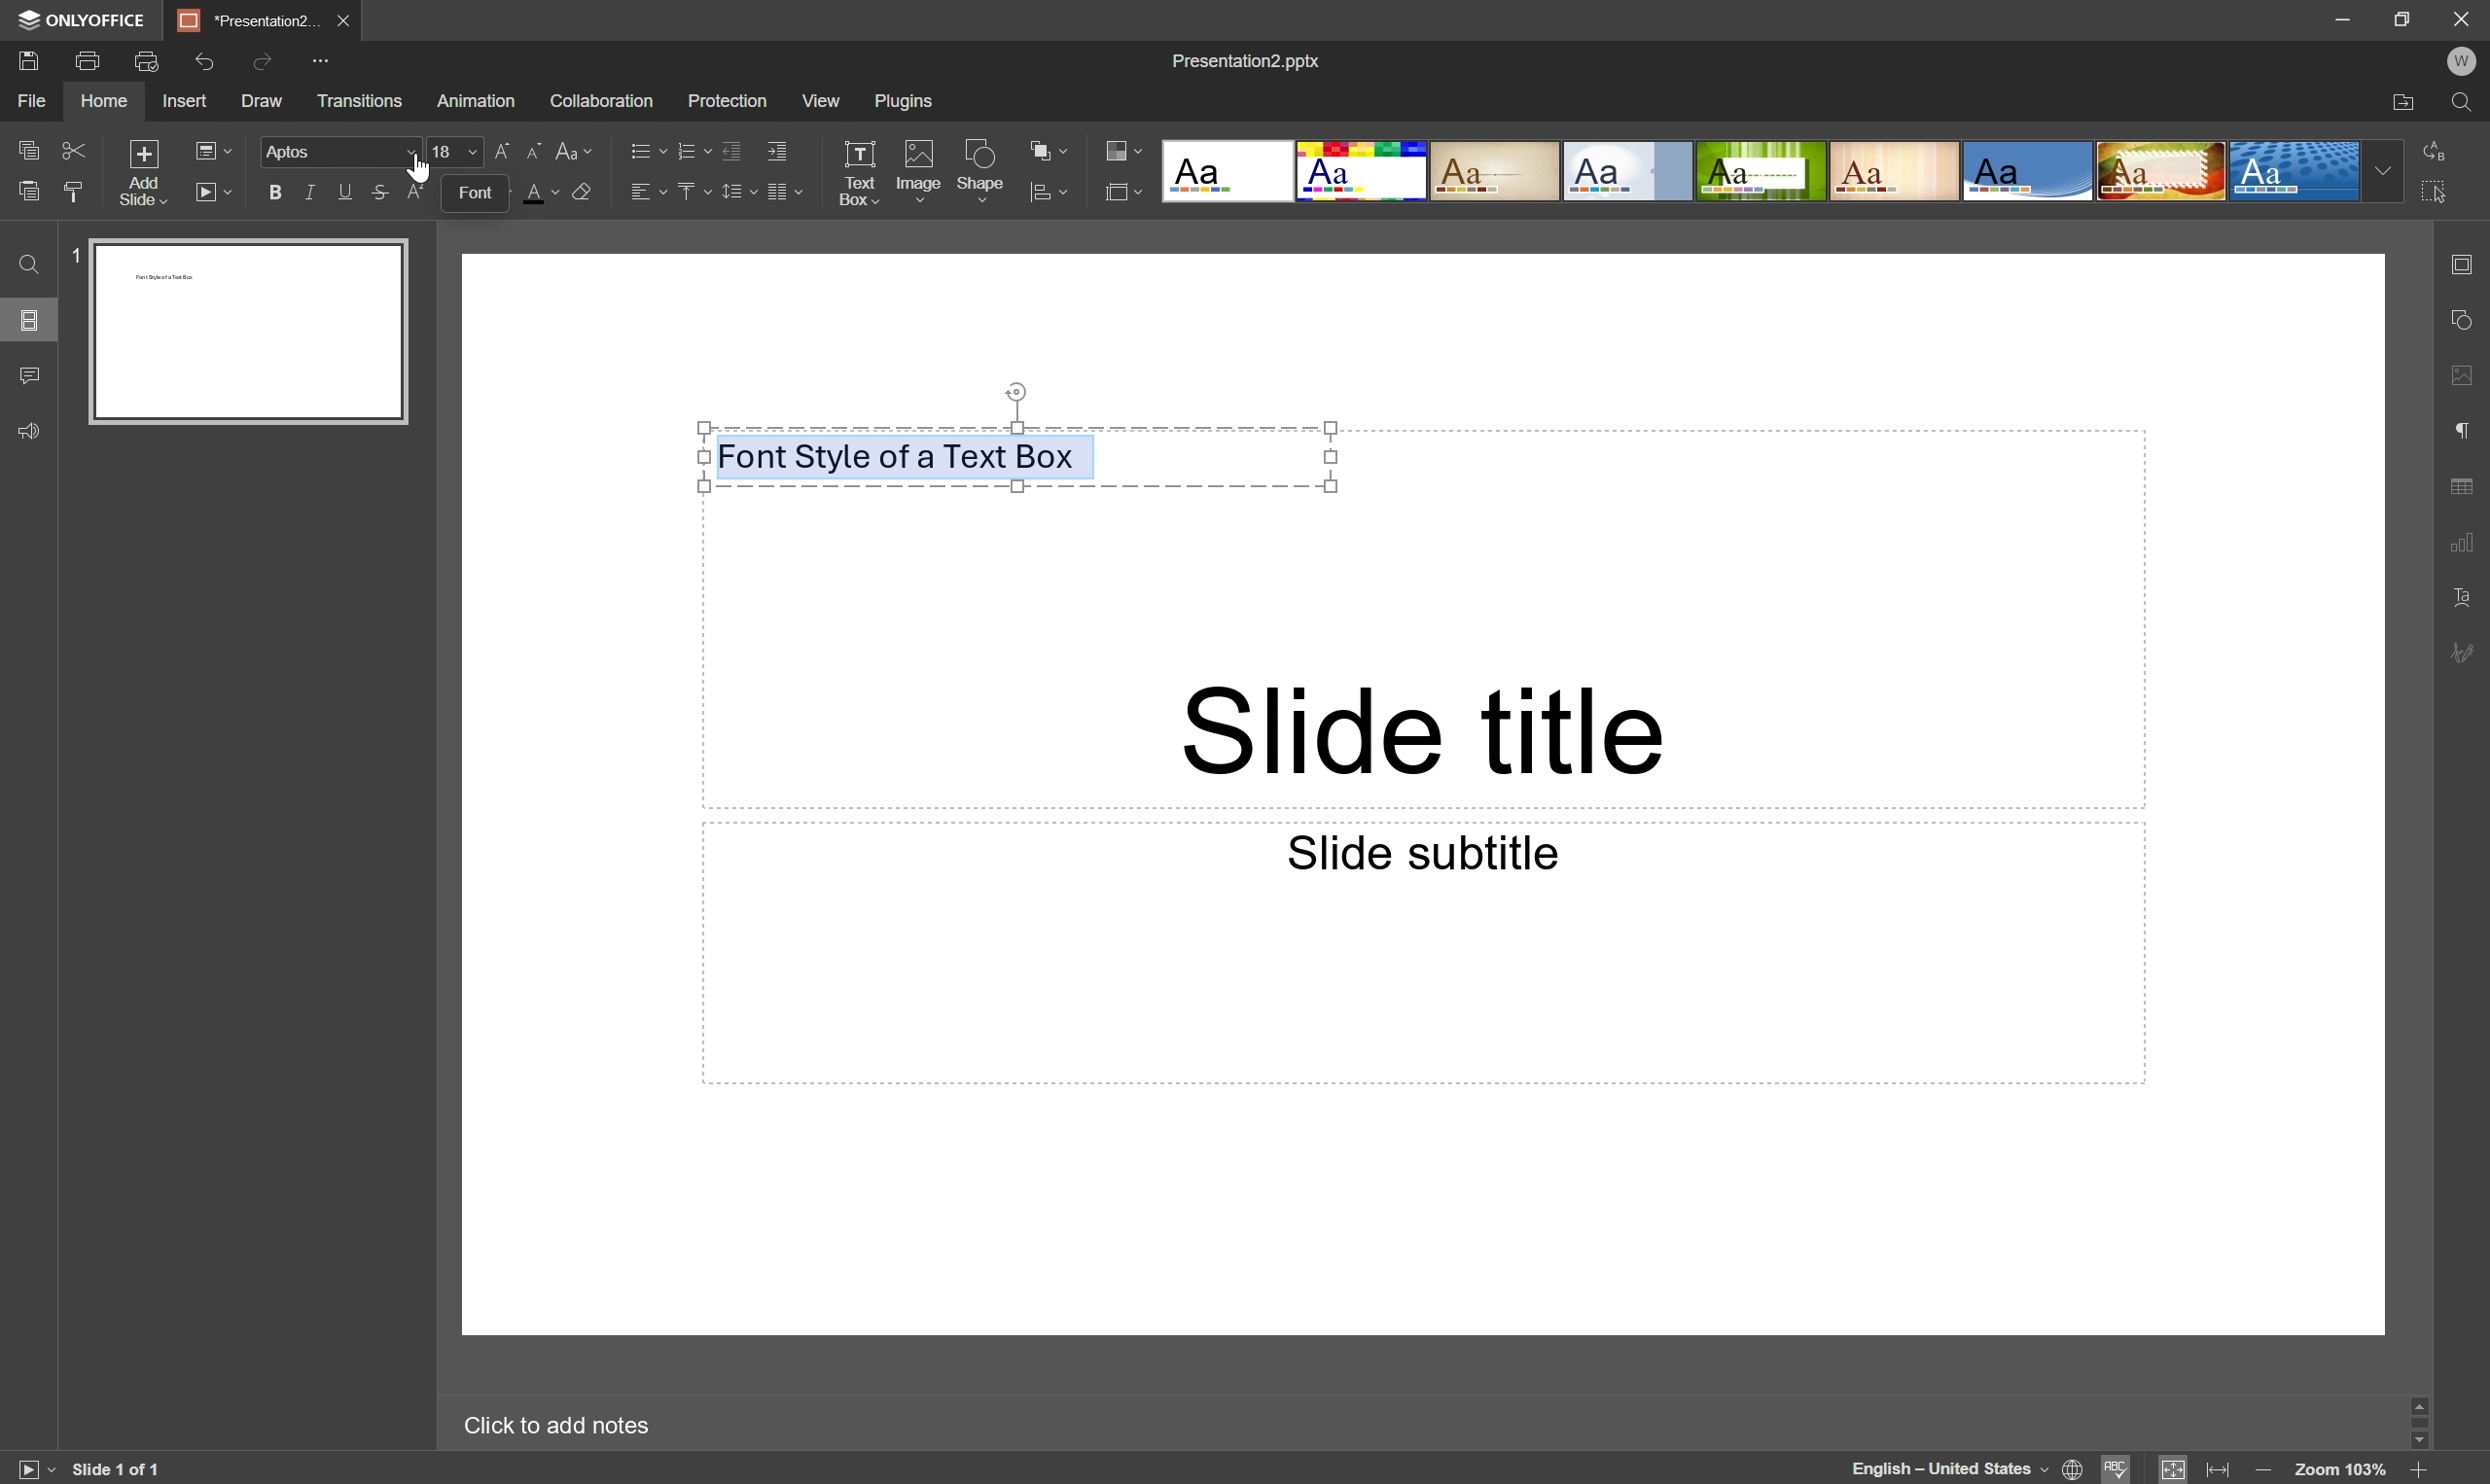  Describe the element at coordinates (898, 455) in the screenshot. I see `Font Style of a text box` at that location.